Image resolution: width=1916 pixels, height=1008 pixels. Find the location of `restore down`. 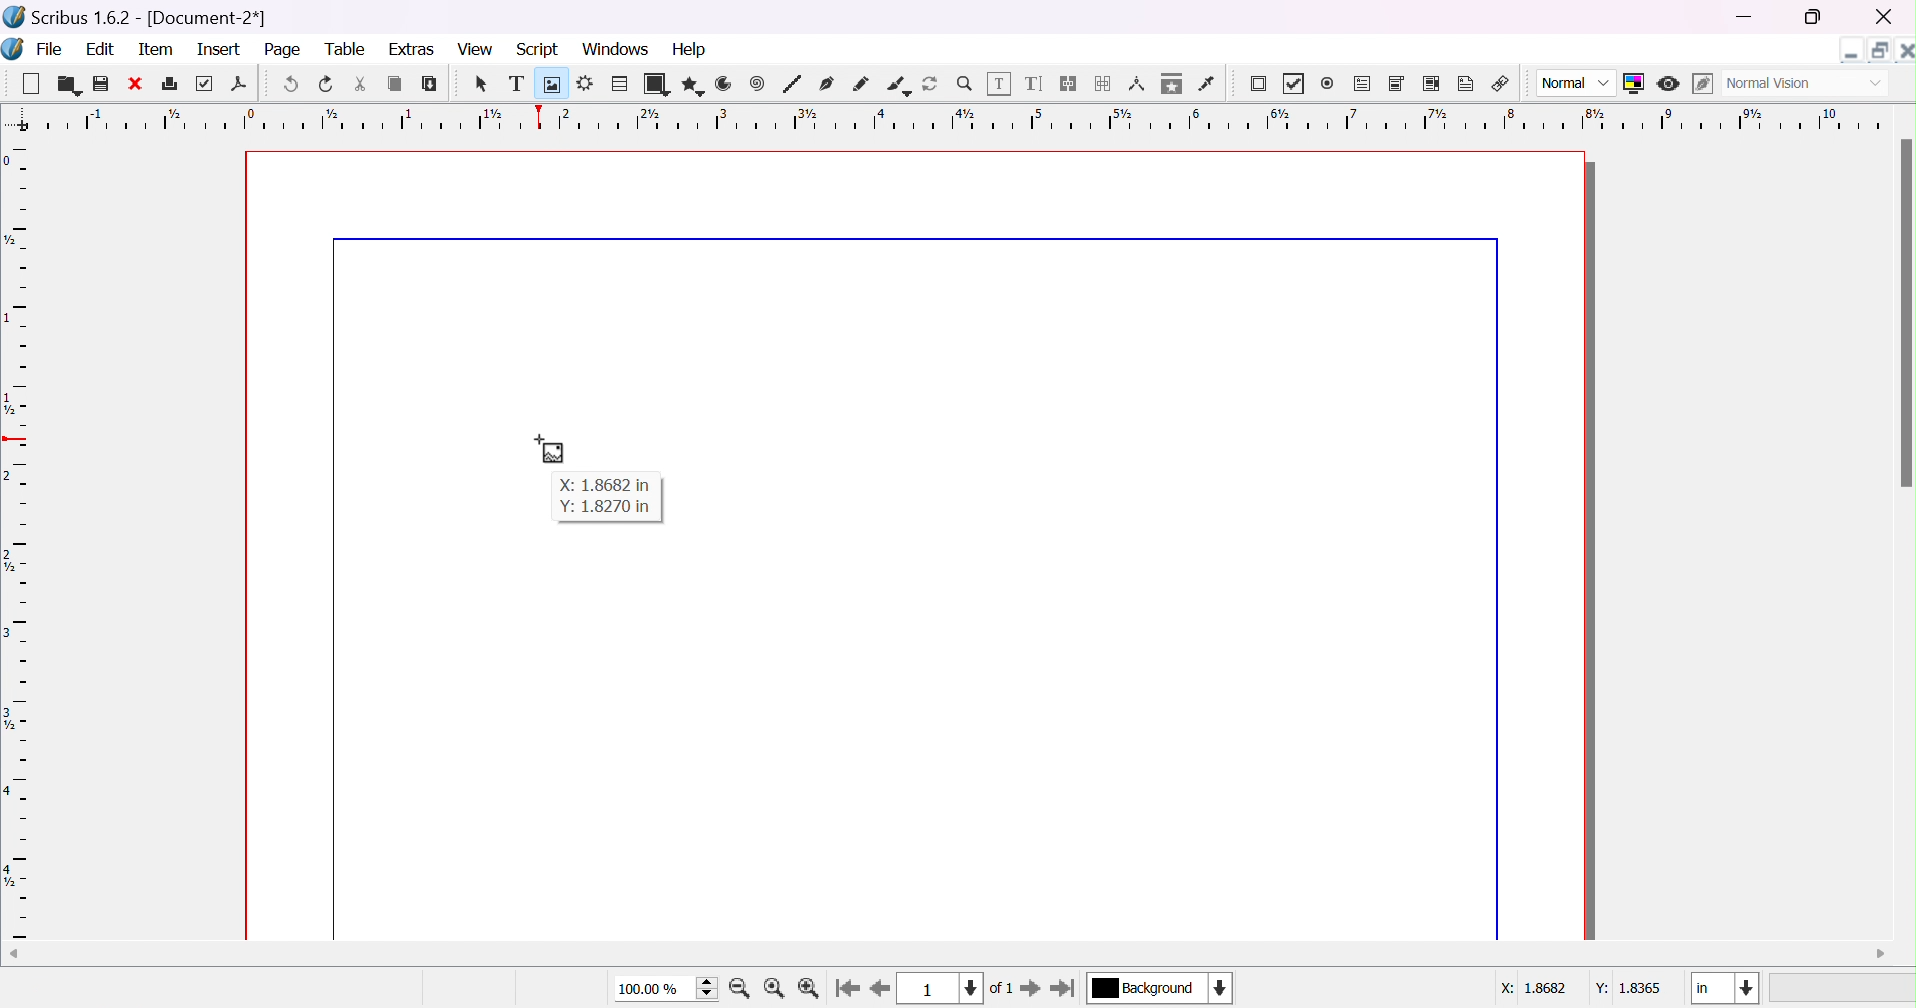

restore down is located at coordinates (1876, 46).